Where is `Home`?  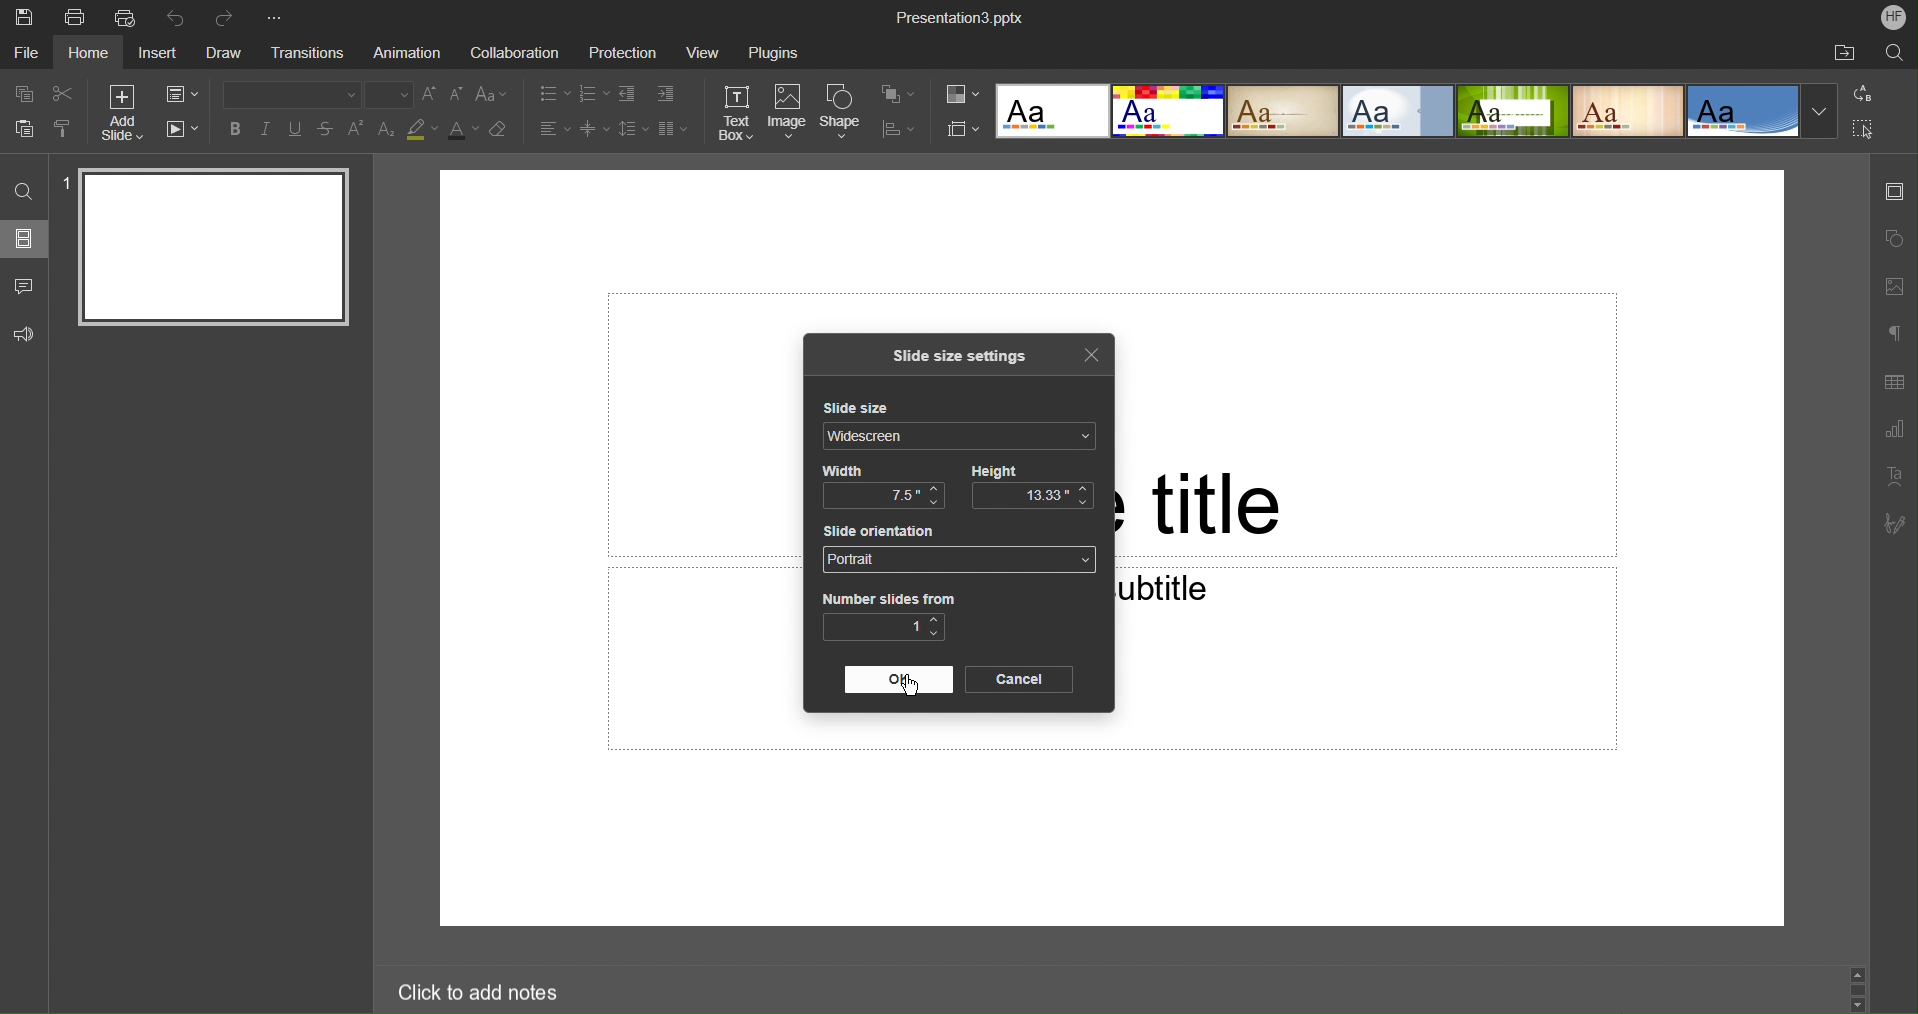
Home is located at coordinates (90, 54).